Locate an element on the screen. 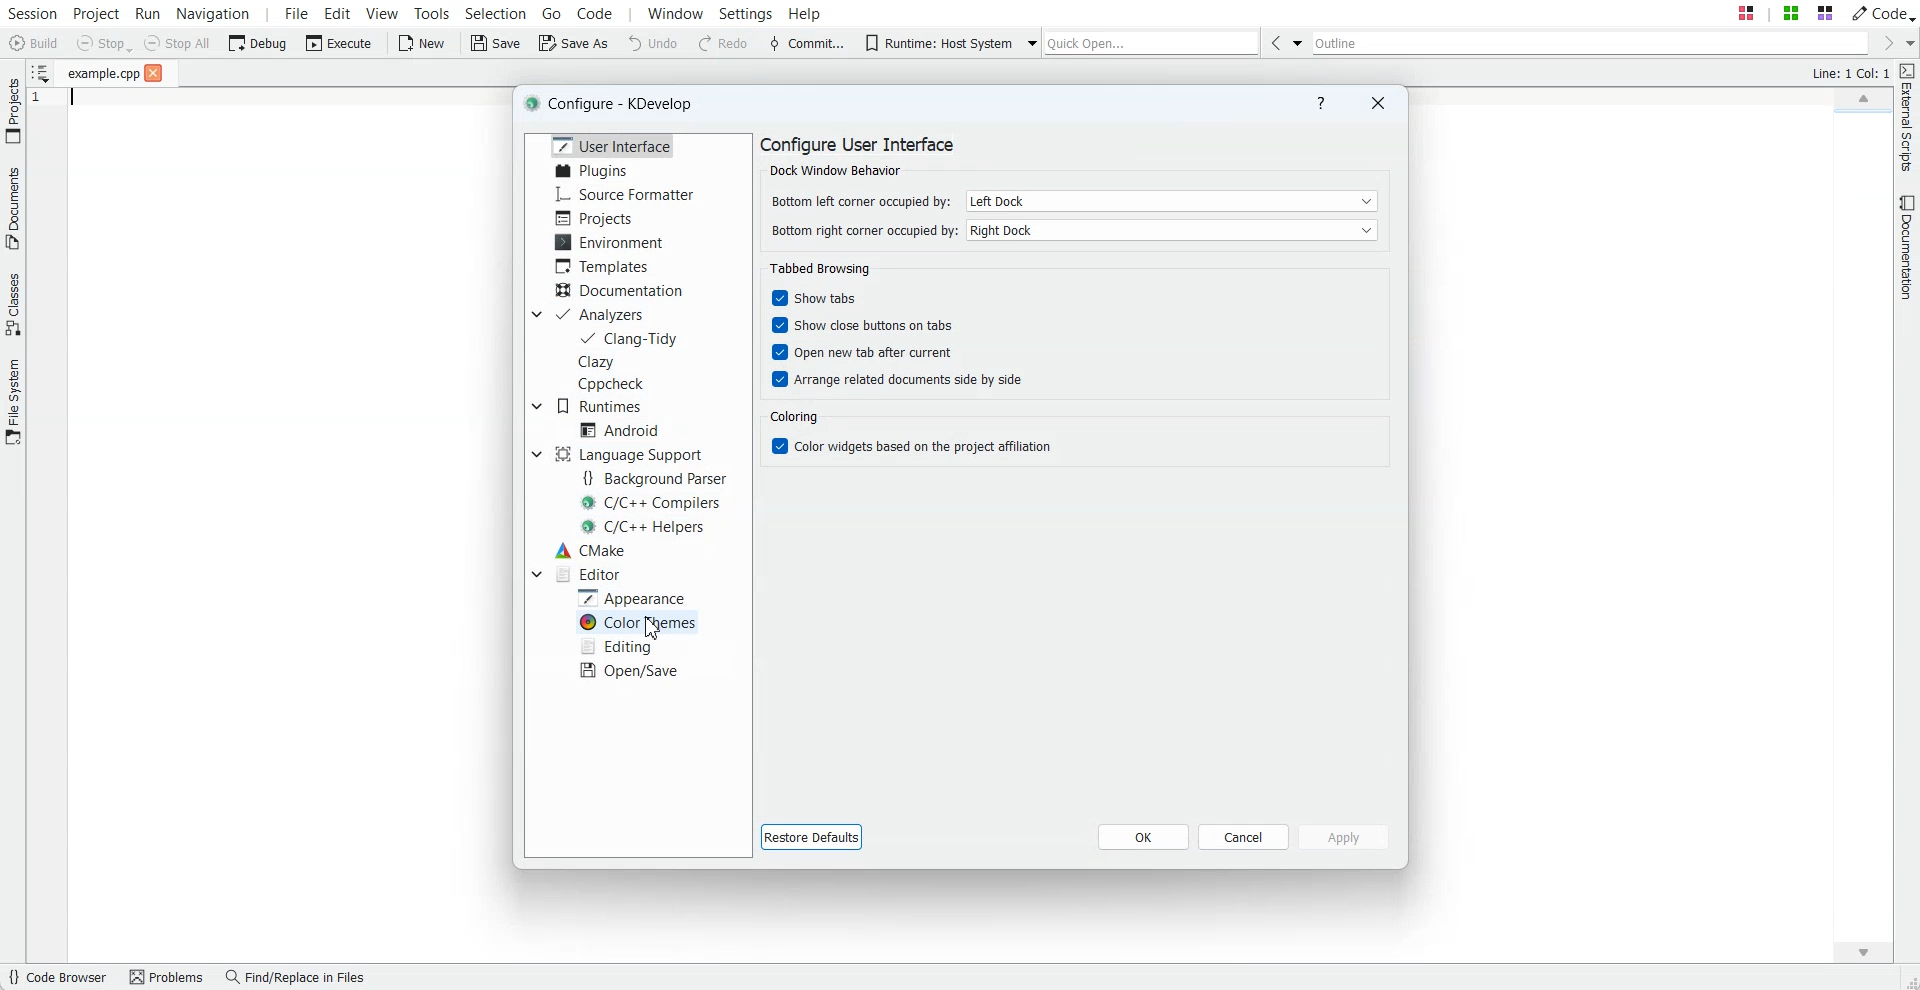  Enable Arrange related documents side by side is located at coordinates (893, 380).